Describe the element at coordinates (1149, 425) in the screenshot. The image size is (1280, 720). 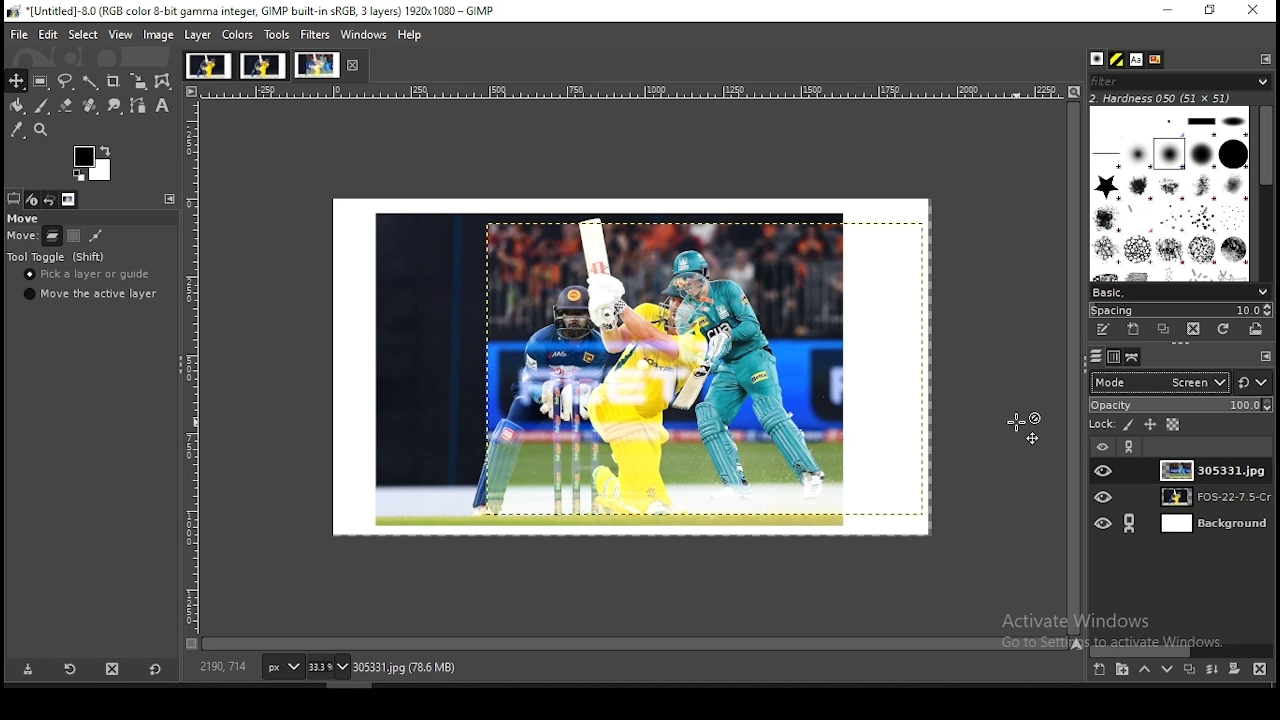
I see `lock size and position` at that location.